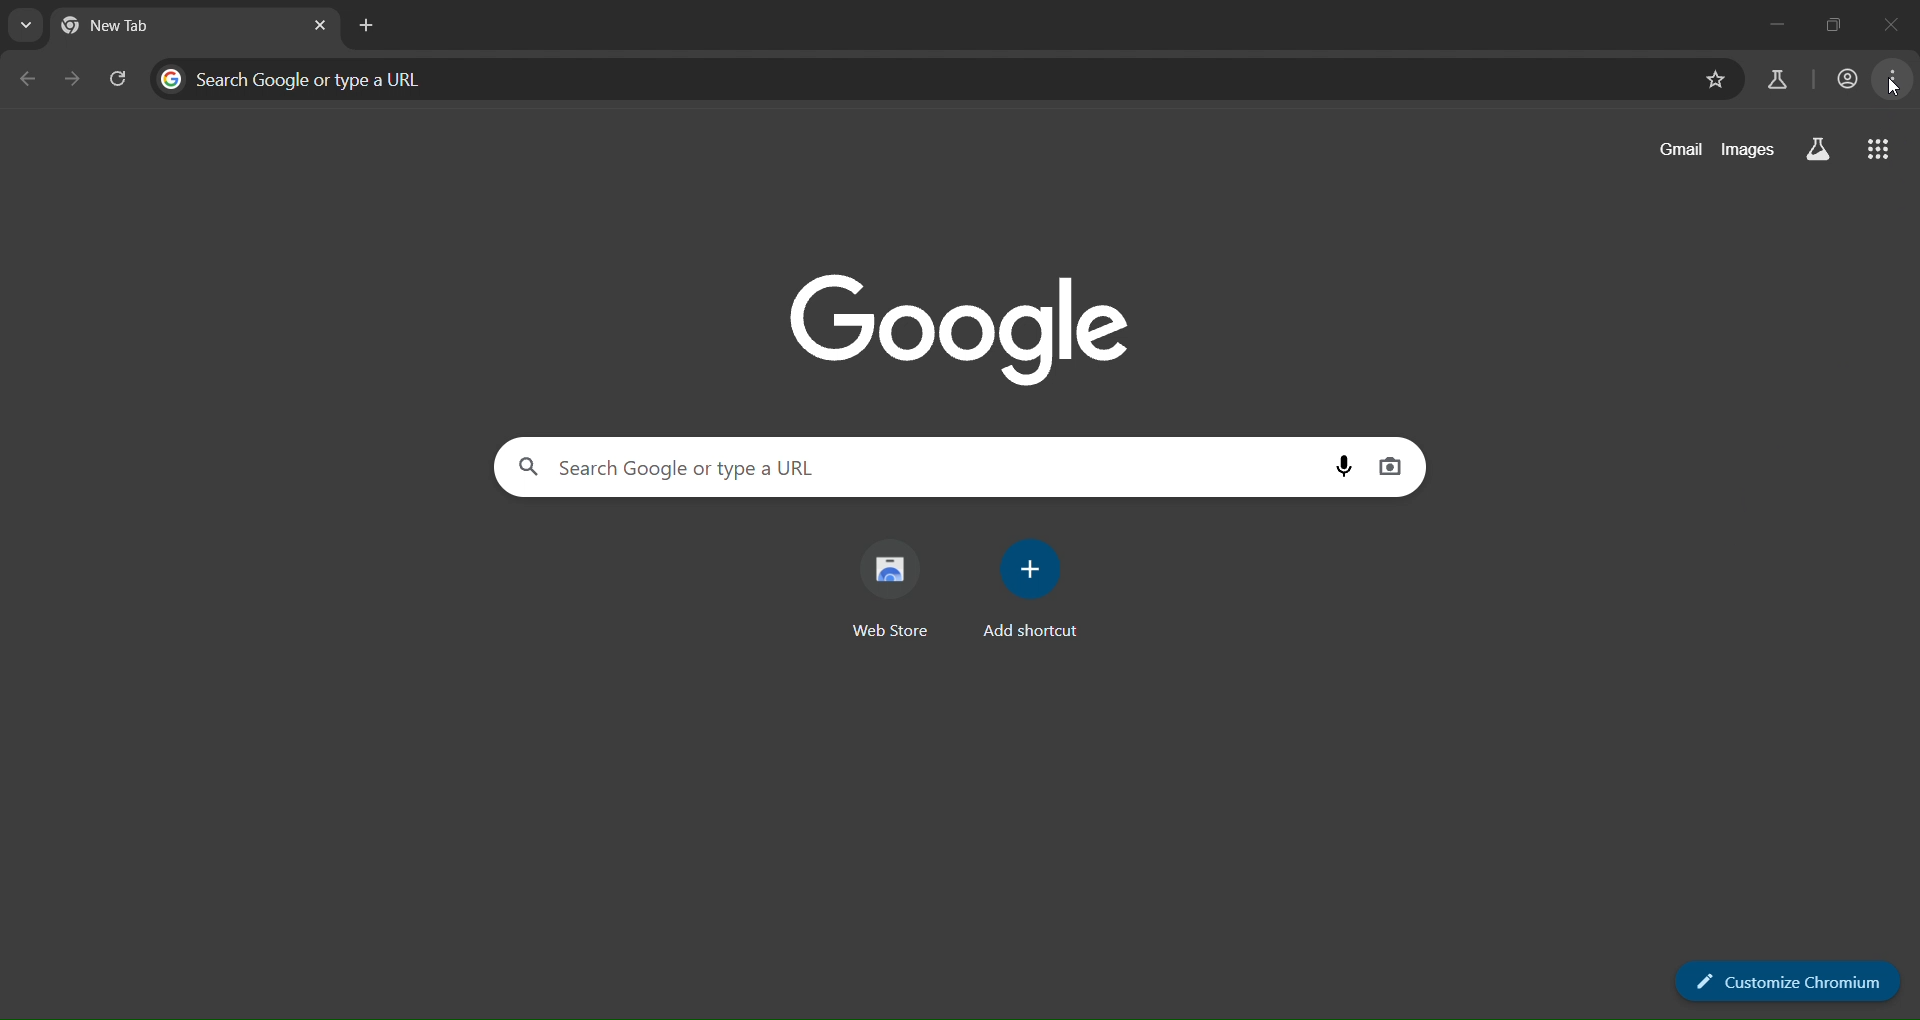 This screenshot has width=1920, height=1020. I want to click on gmail , so click(1678, 152).